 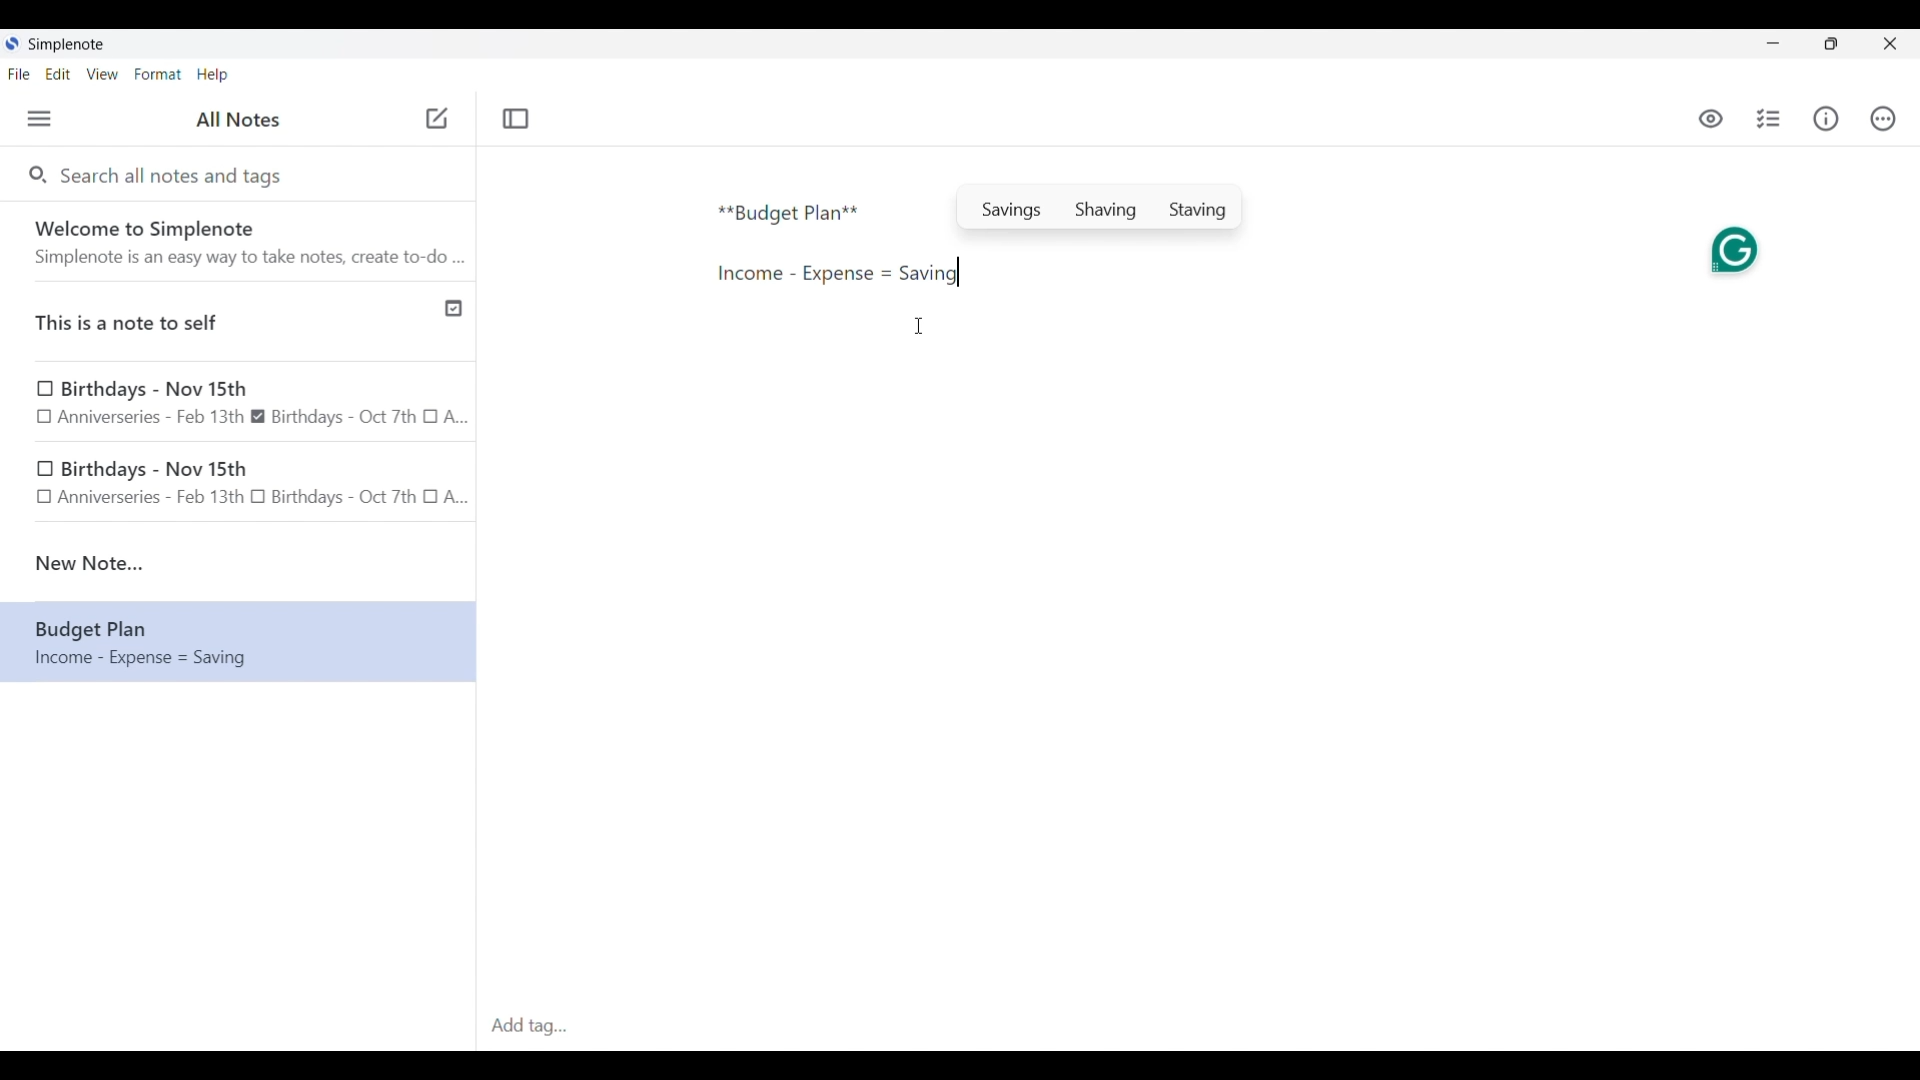 What do you see at coordinates (1890, 43) in the screenshot?
I see `Close interface` at bounding box center [1890, 43].